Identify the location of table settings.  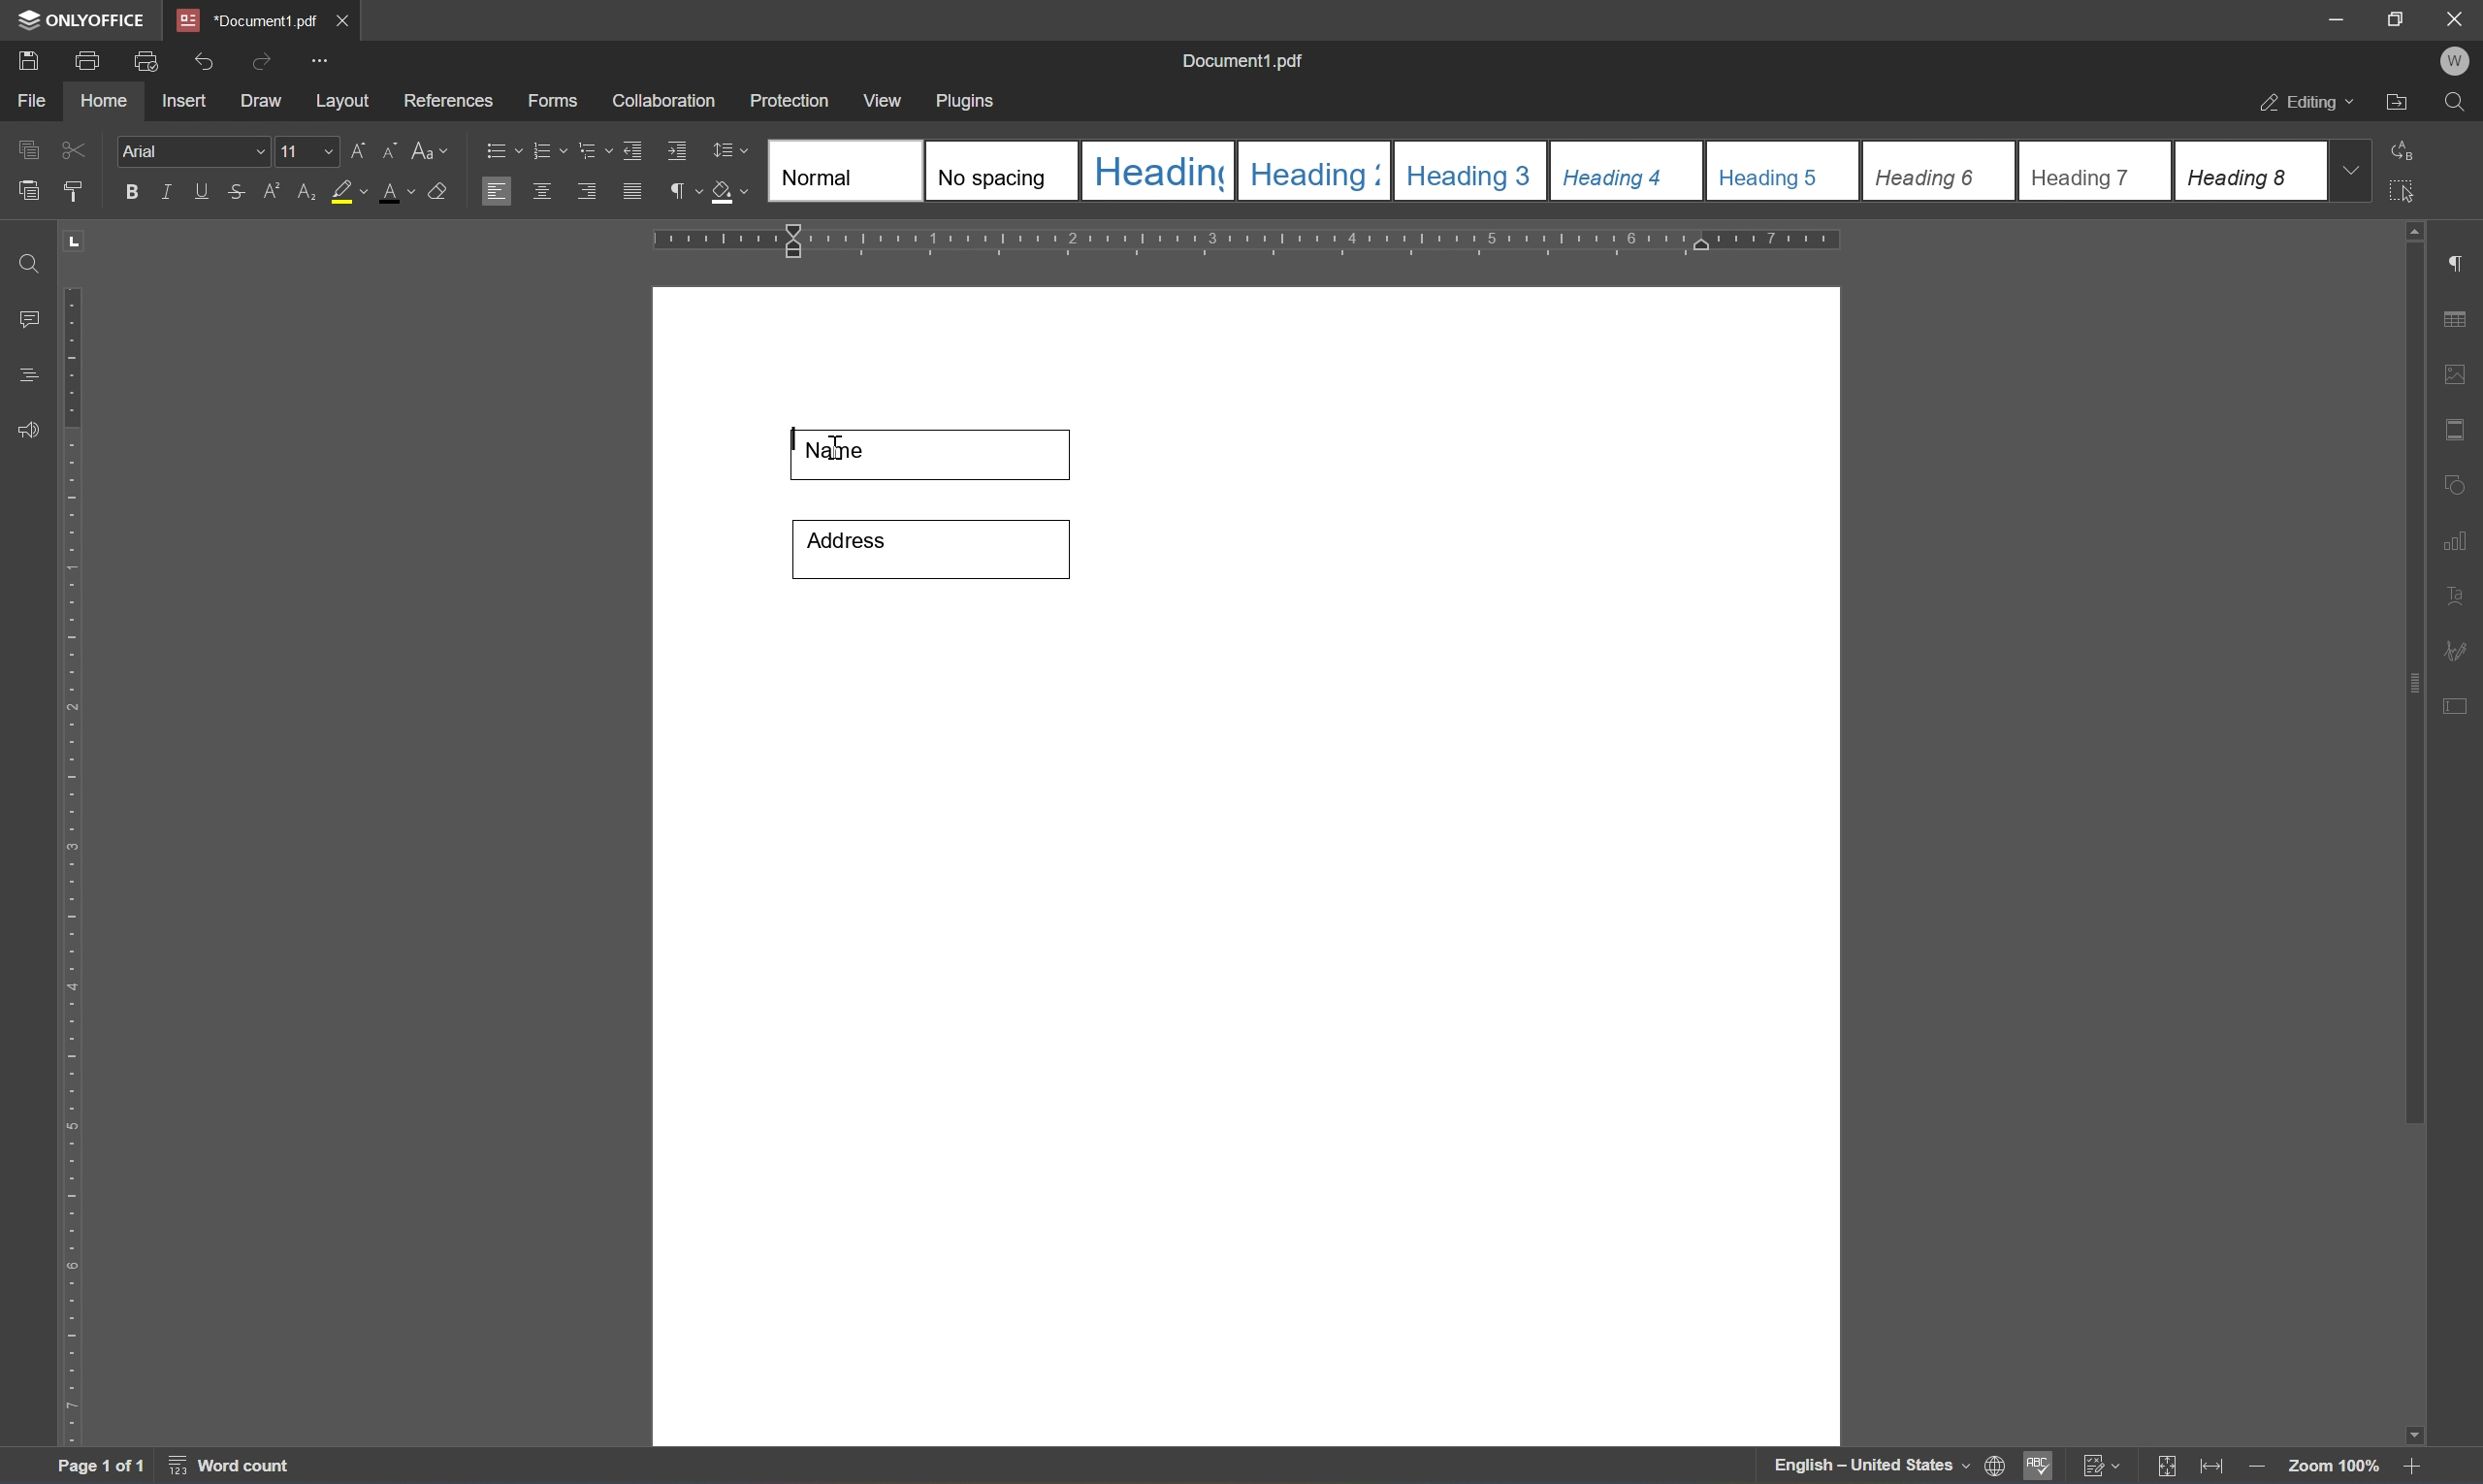
(2458, 316).